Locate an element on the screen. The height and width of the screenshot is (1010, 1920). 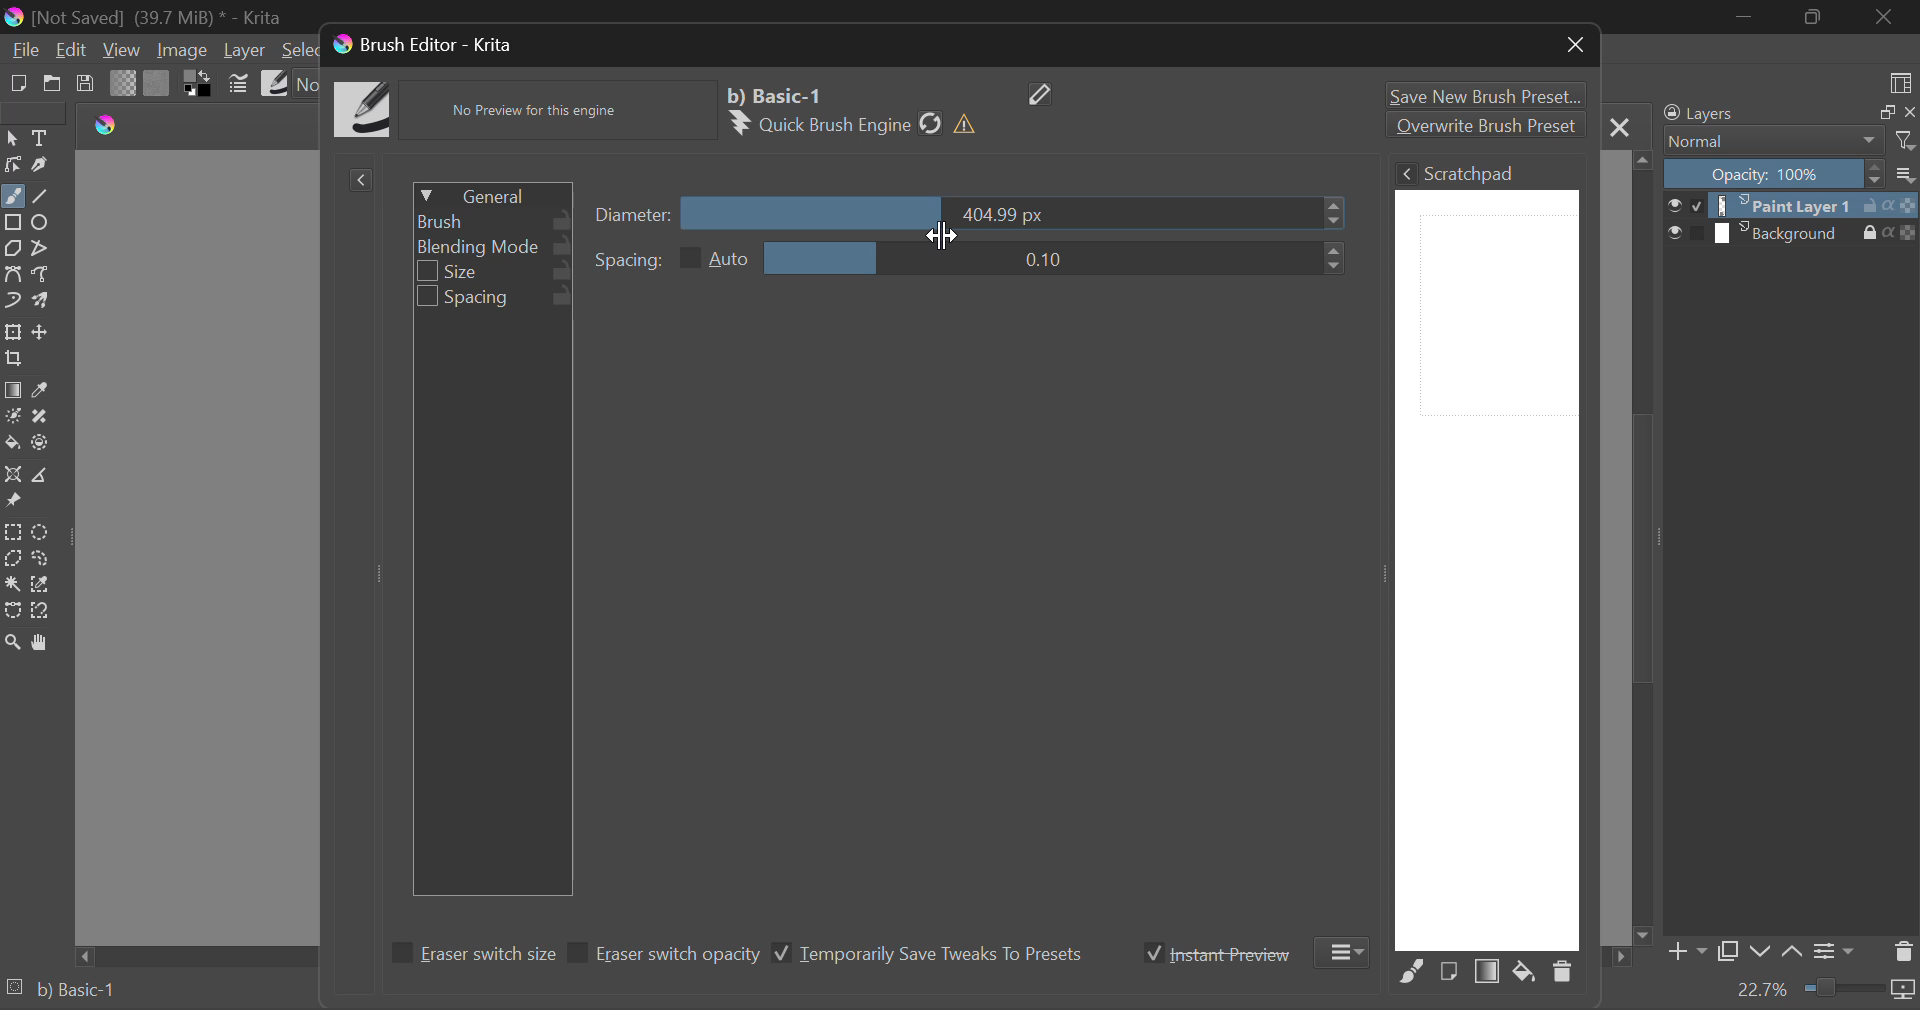
Select is located at coordinates (12, 139).